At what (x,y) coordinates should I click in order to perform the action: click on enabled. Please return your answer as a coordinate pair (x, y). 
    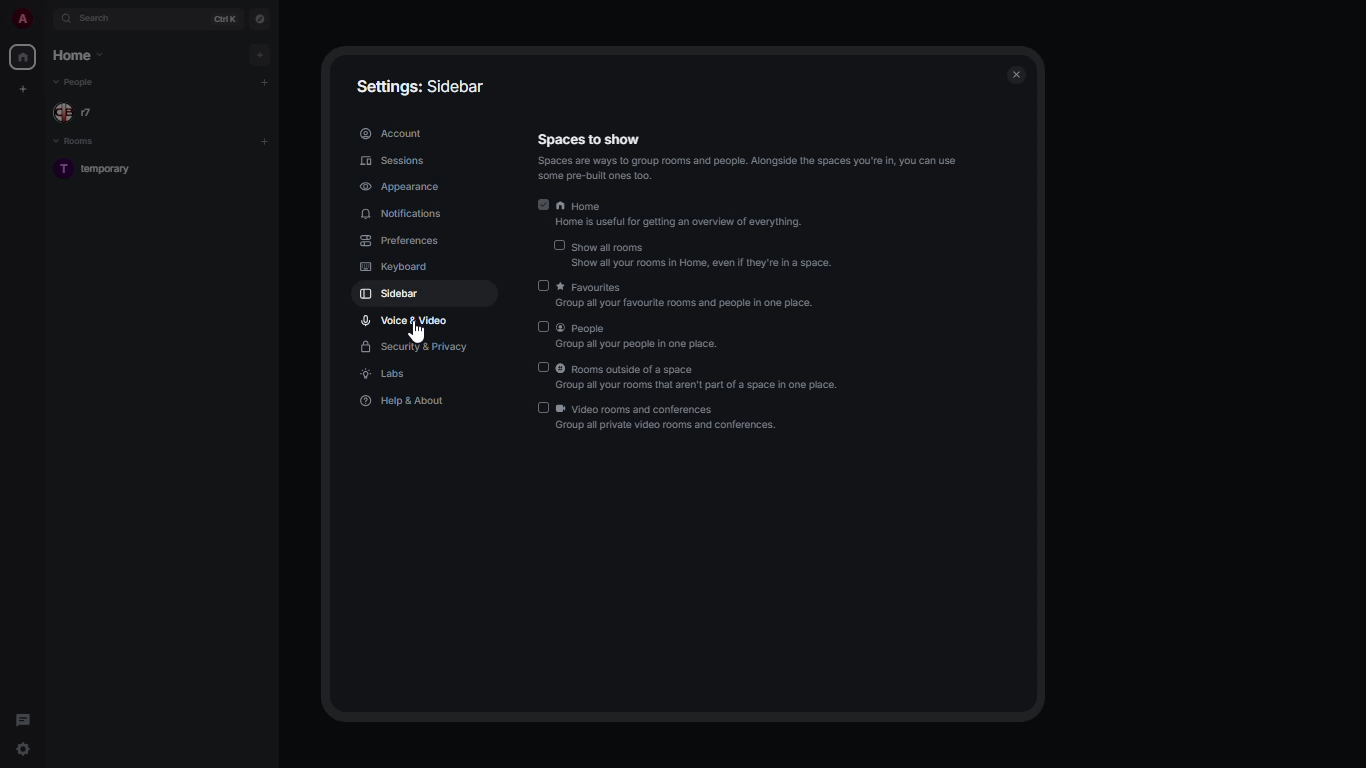
    Looking at the image, I should click on (542, 203).